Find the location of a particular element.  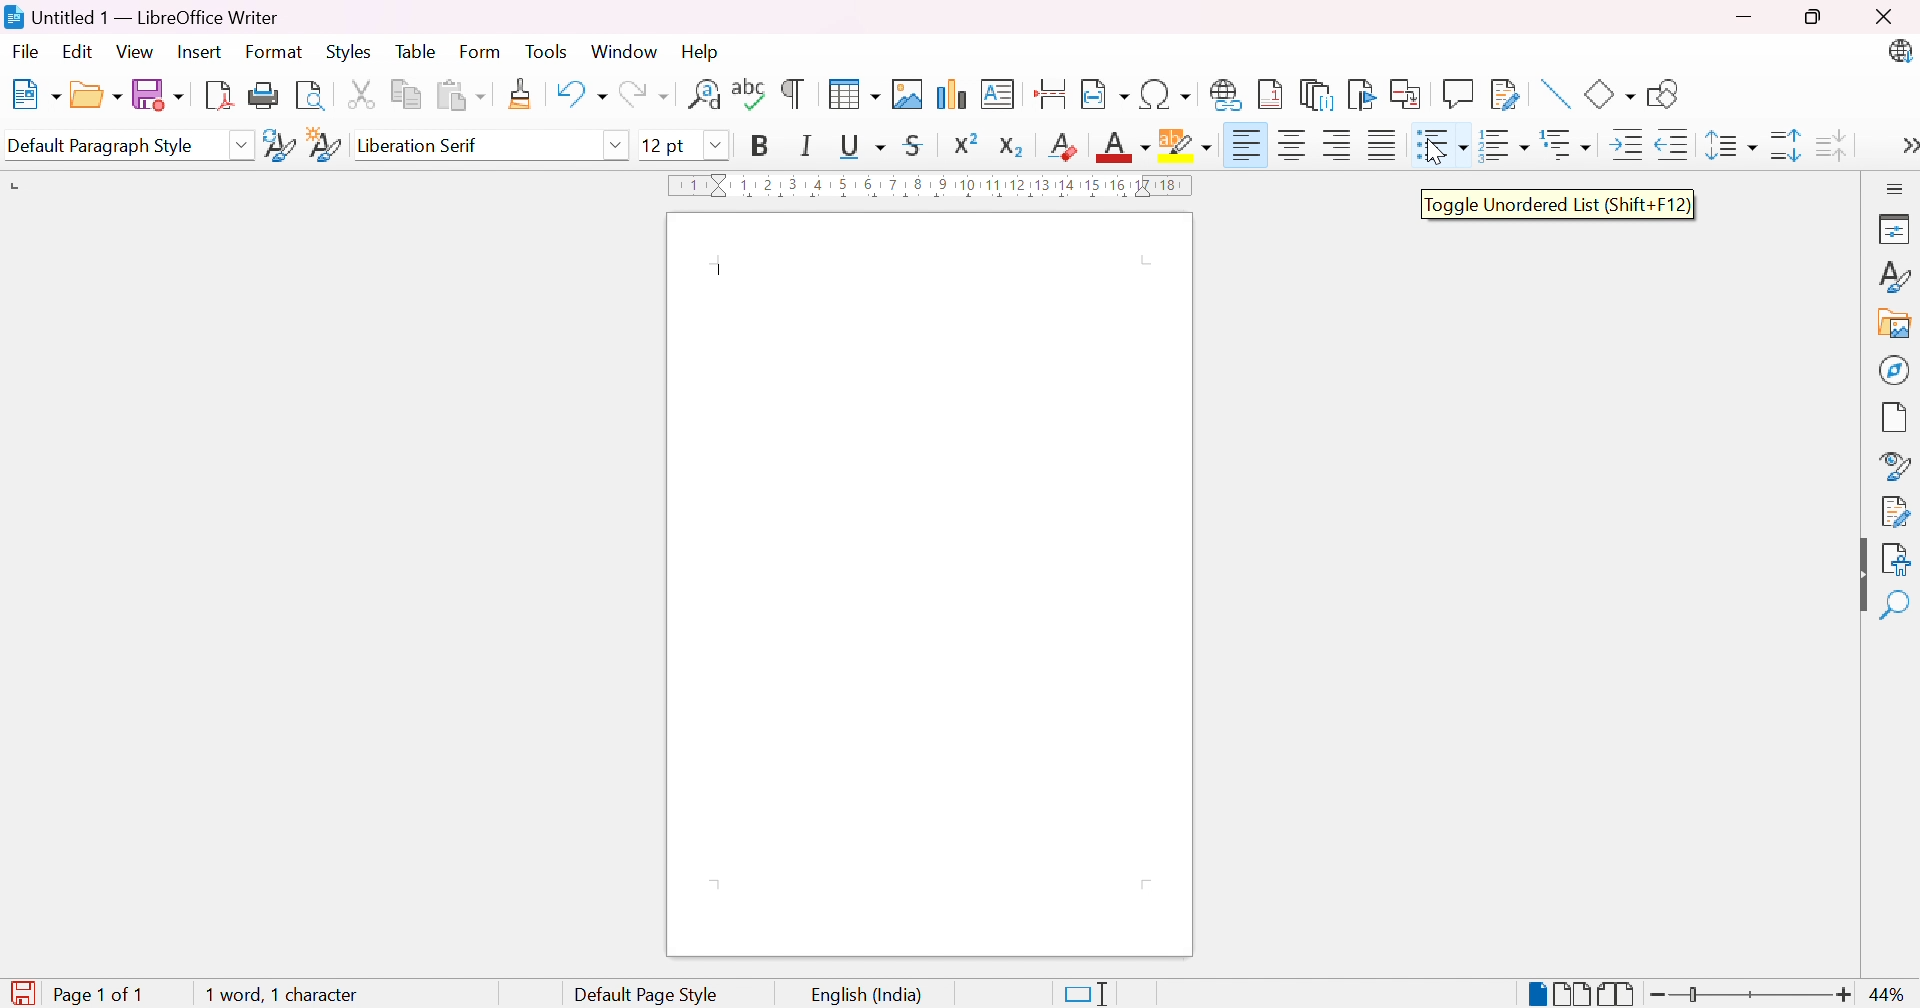

Accessibility check is located at coordinates (1898, 561).